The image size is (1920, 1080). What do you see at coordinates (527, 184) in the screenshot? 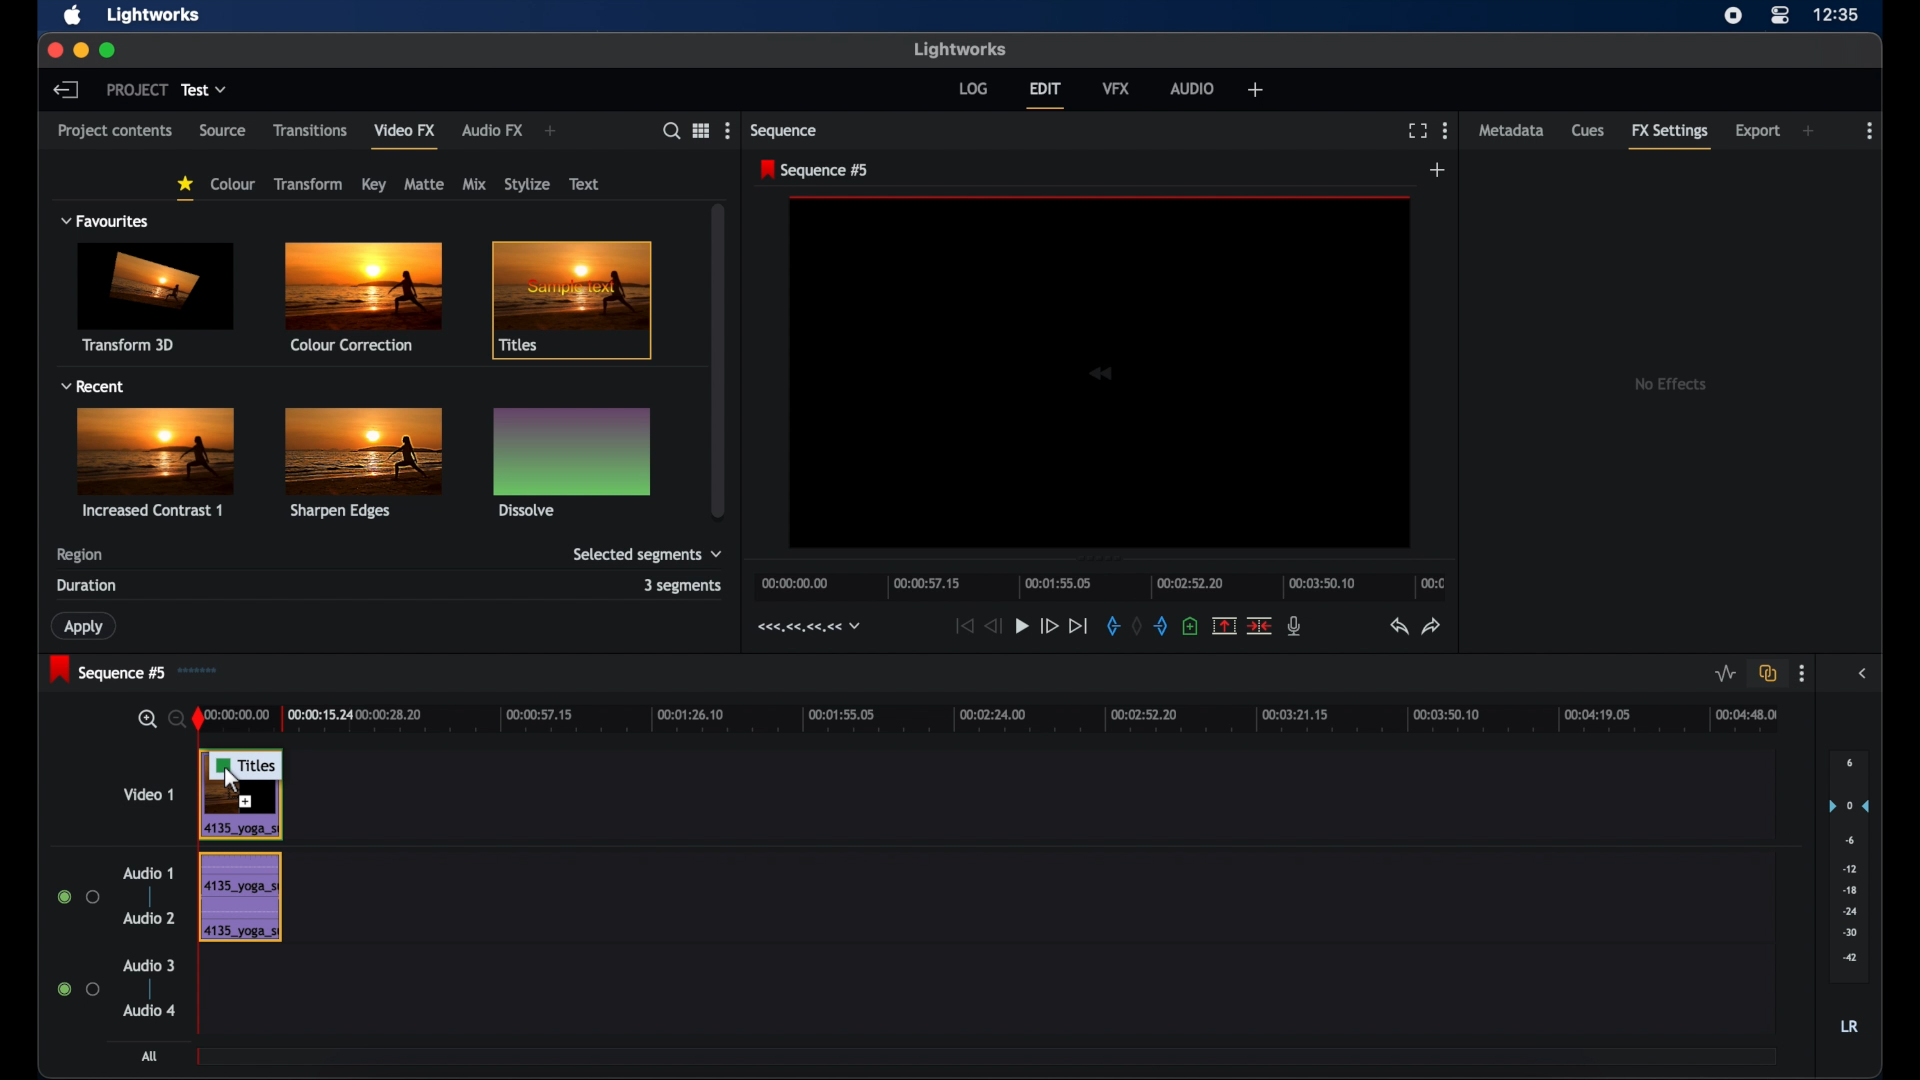
I see `stylize` at bounding box center [527, 184].